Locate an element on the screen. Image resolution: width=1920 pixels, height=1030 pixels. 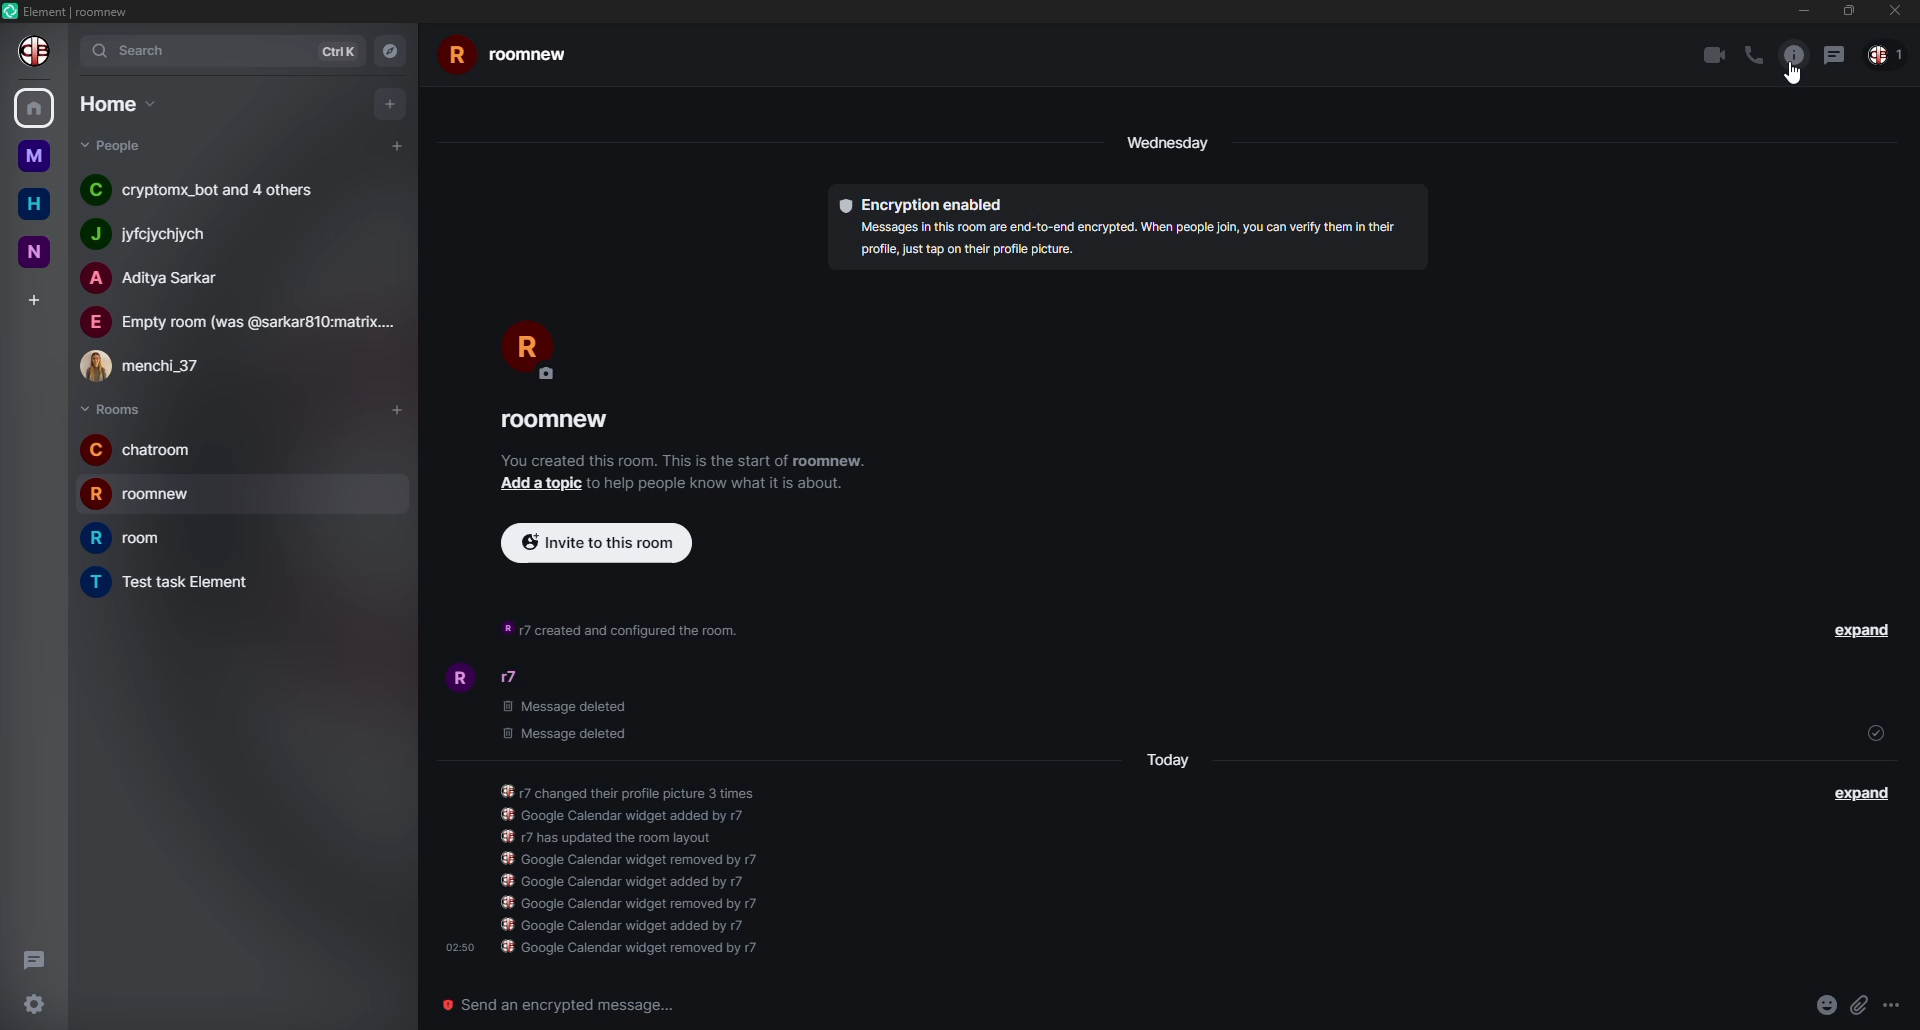
room is located at coordinates (142, 450).